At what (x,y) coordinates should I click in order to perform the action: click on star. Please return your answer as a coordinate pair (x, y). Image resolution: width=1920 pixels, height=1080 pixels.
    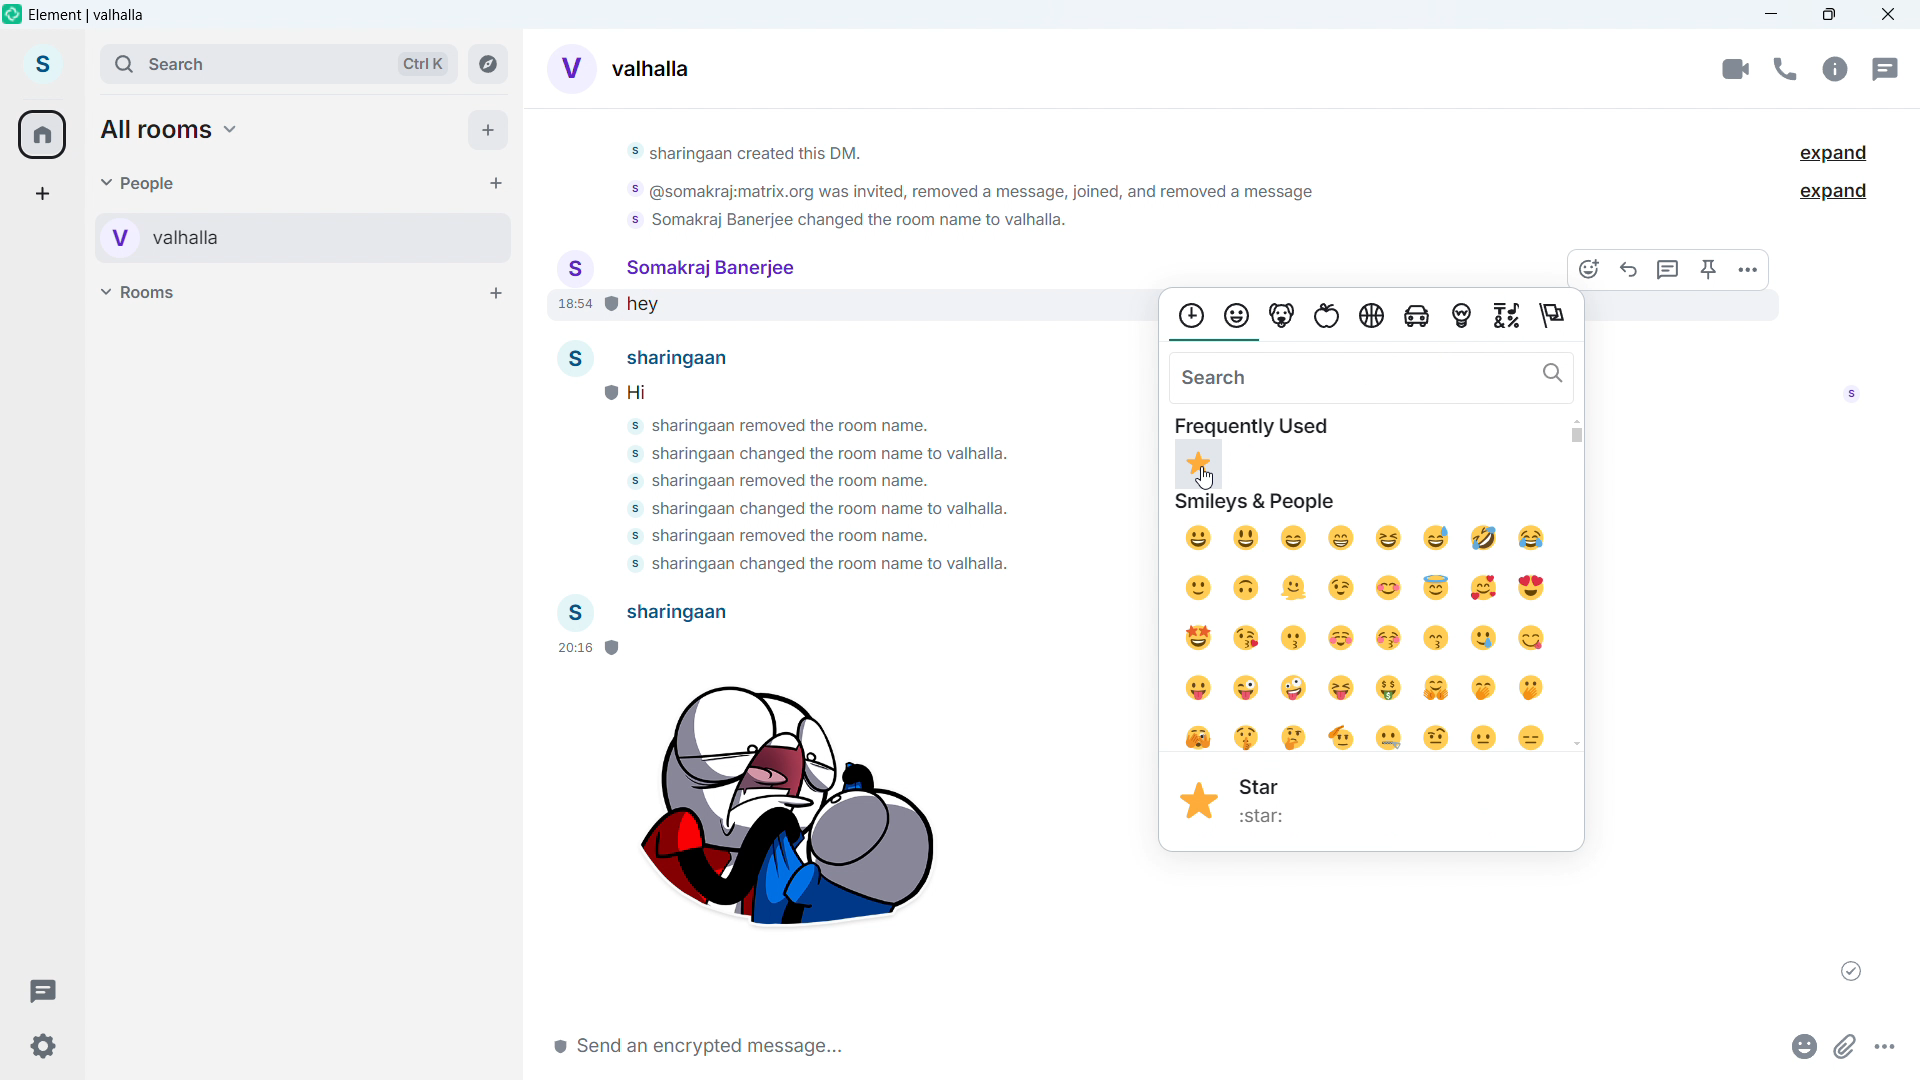
    Looking at the image, I should click on (1274, 818).